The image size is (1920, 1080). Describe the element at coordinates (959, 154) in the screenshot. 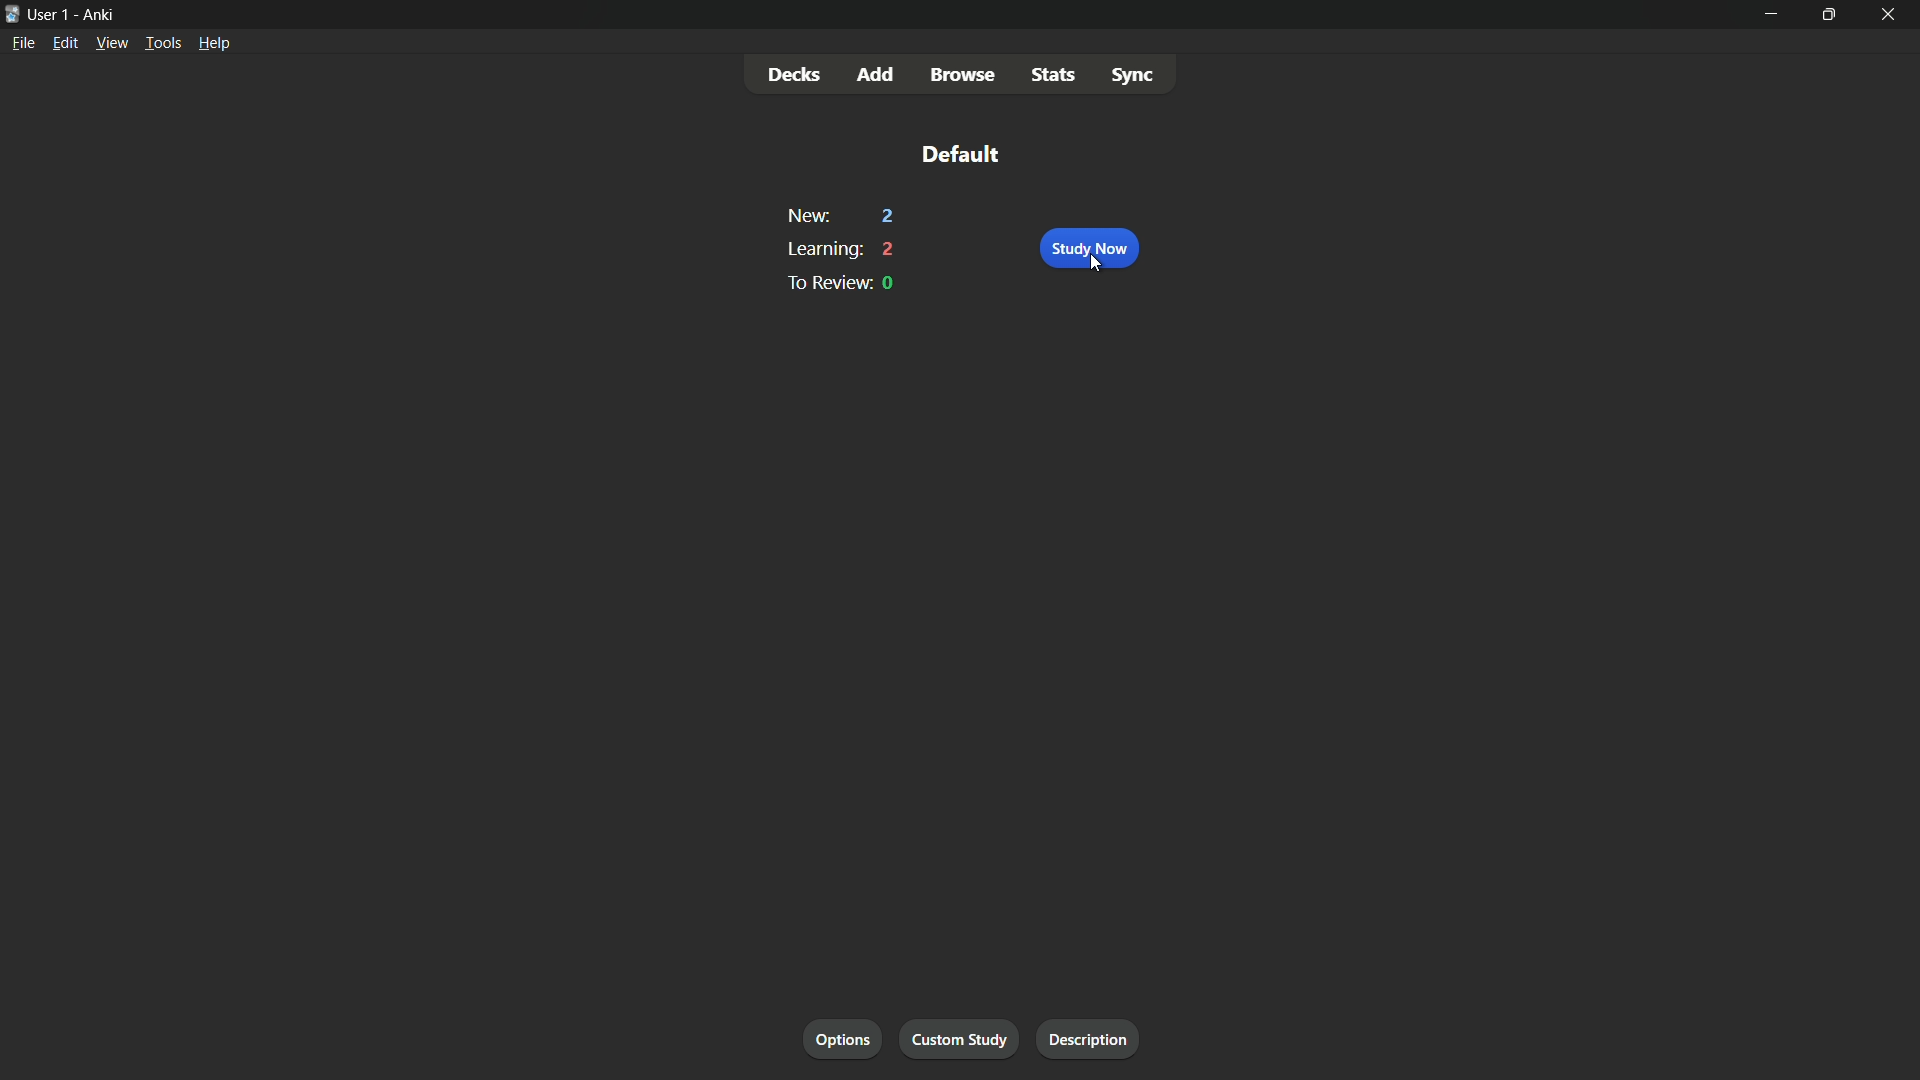

I see `Default` at that location.